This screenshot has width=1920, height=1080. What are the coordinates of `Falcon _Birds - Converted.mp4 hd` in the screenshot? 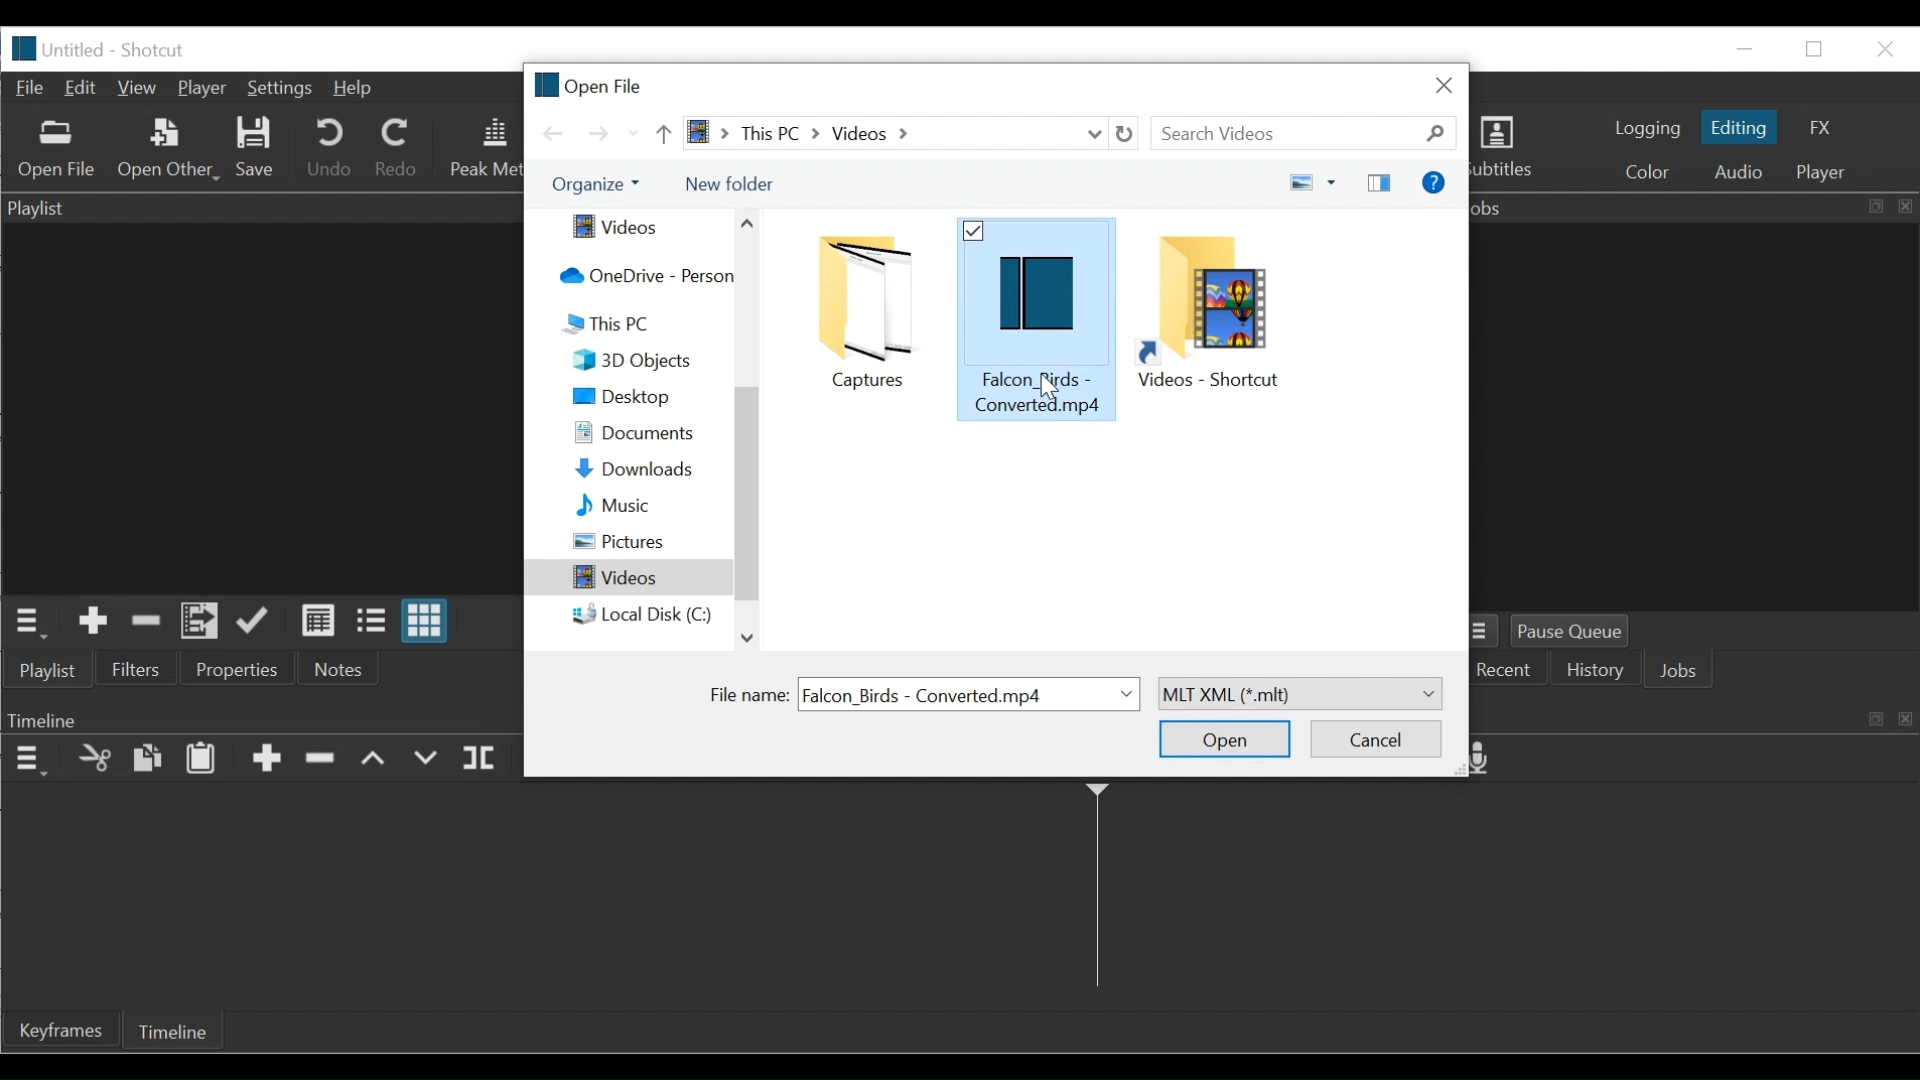 It's located at (970, 694).